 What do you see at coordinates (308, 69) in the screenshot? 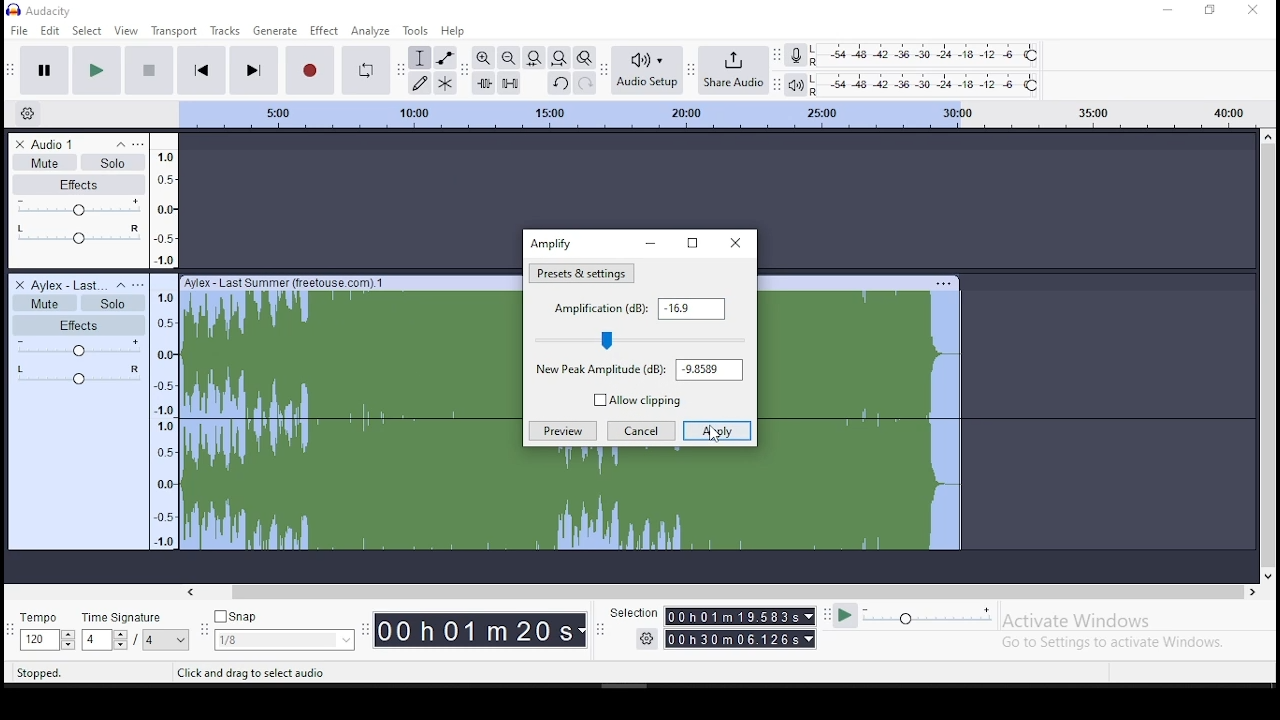
I see `record` at bounding box center [308, 69].